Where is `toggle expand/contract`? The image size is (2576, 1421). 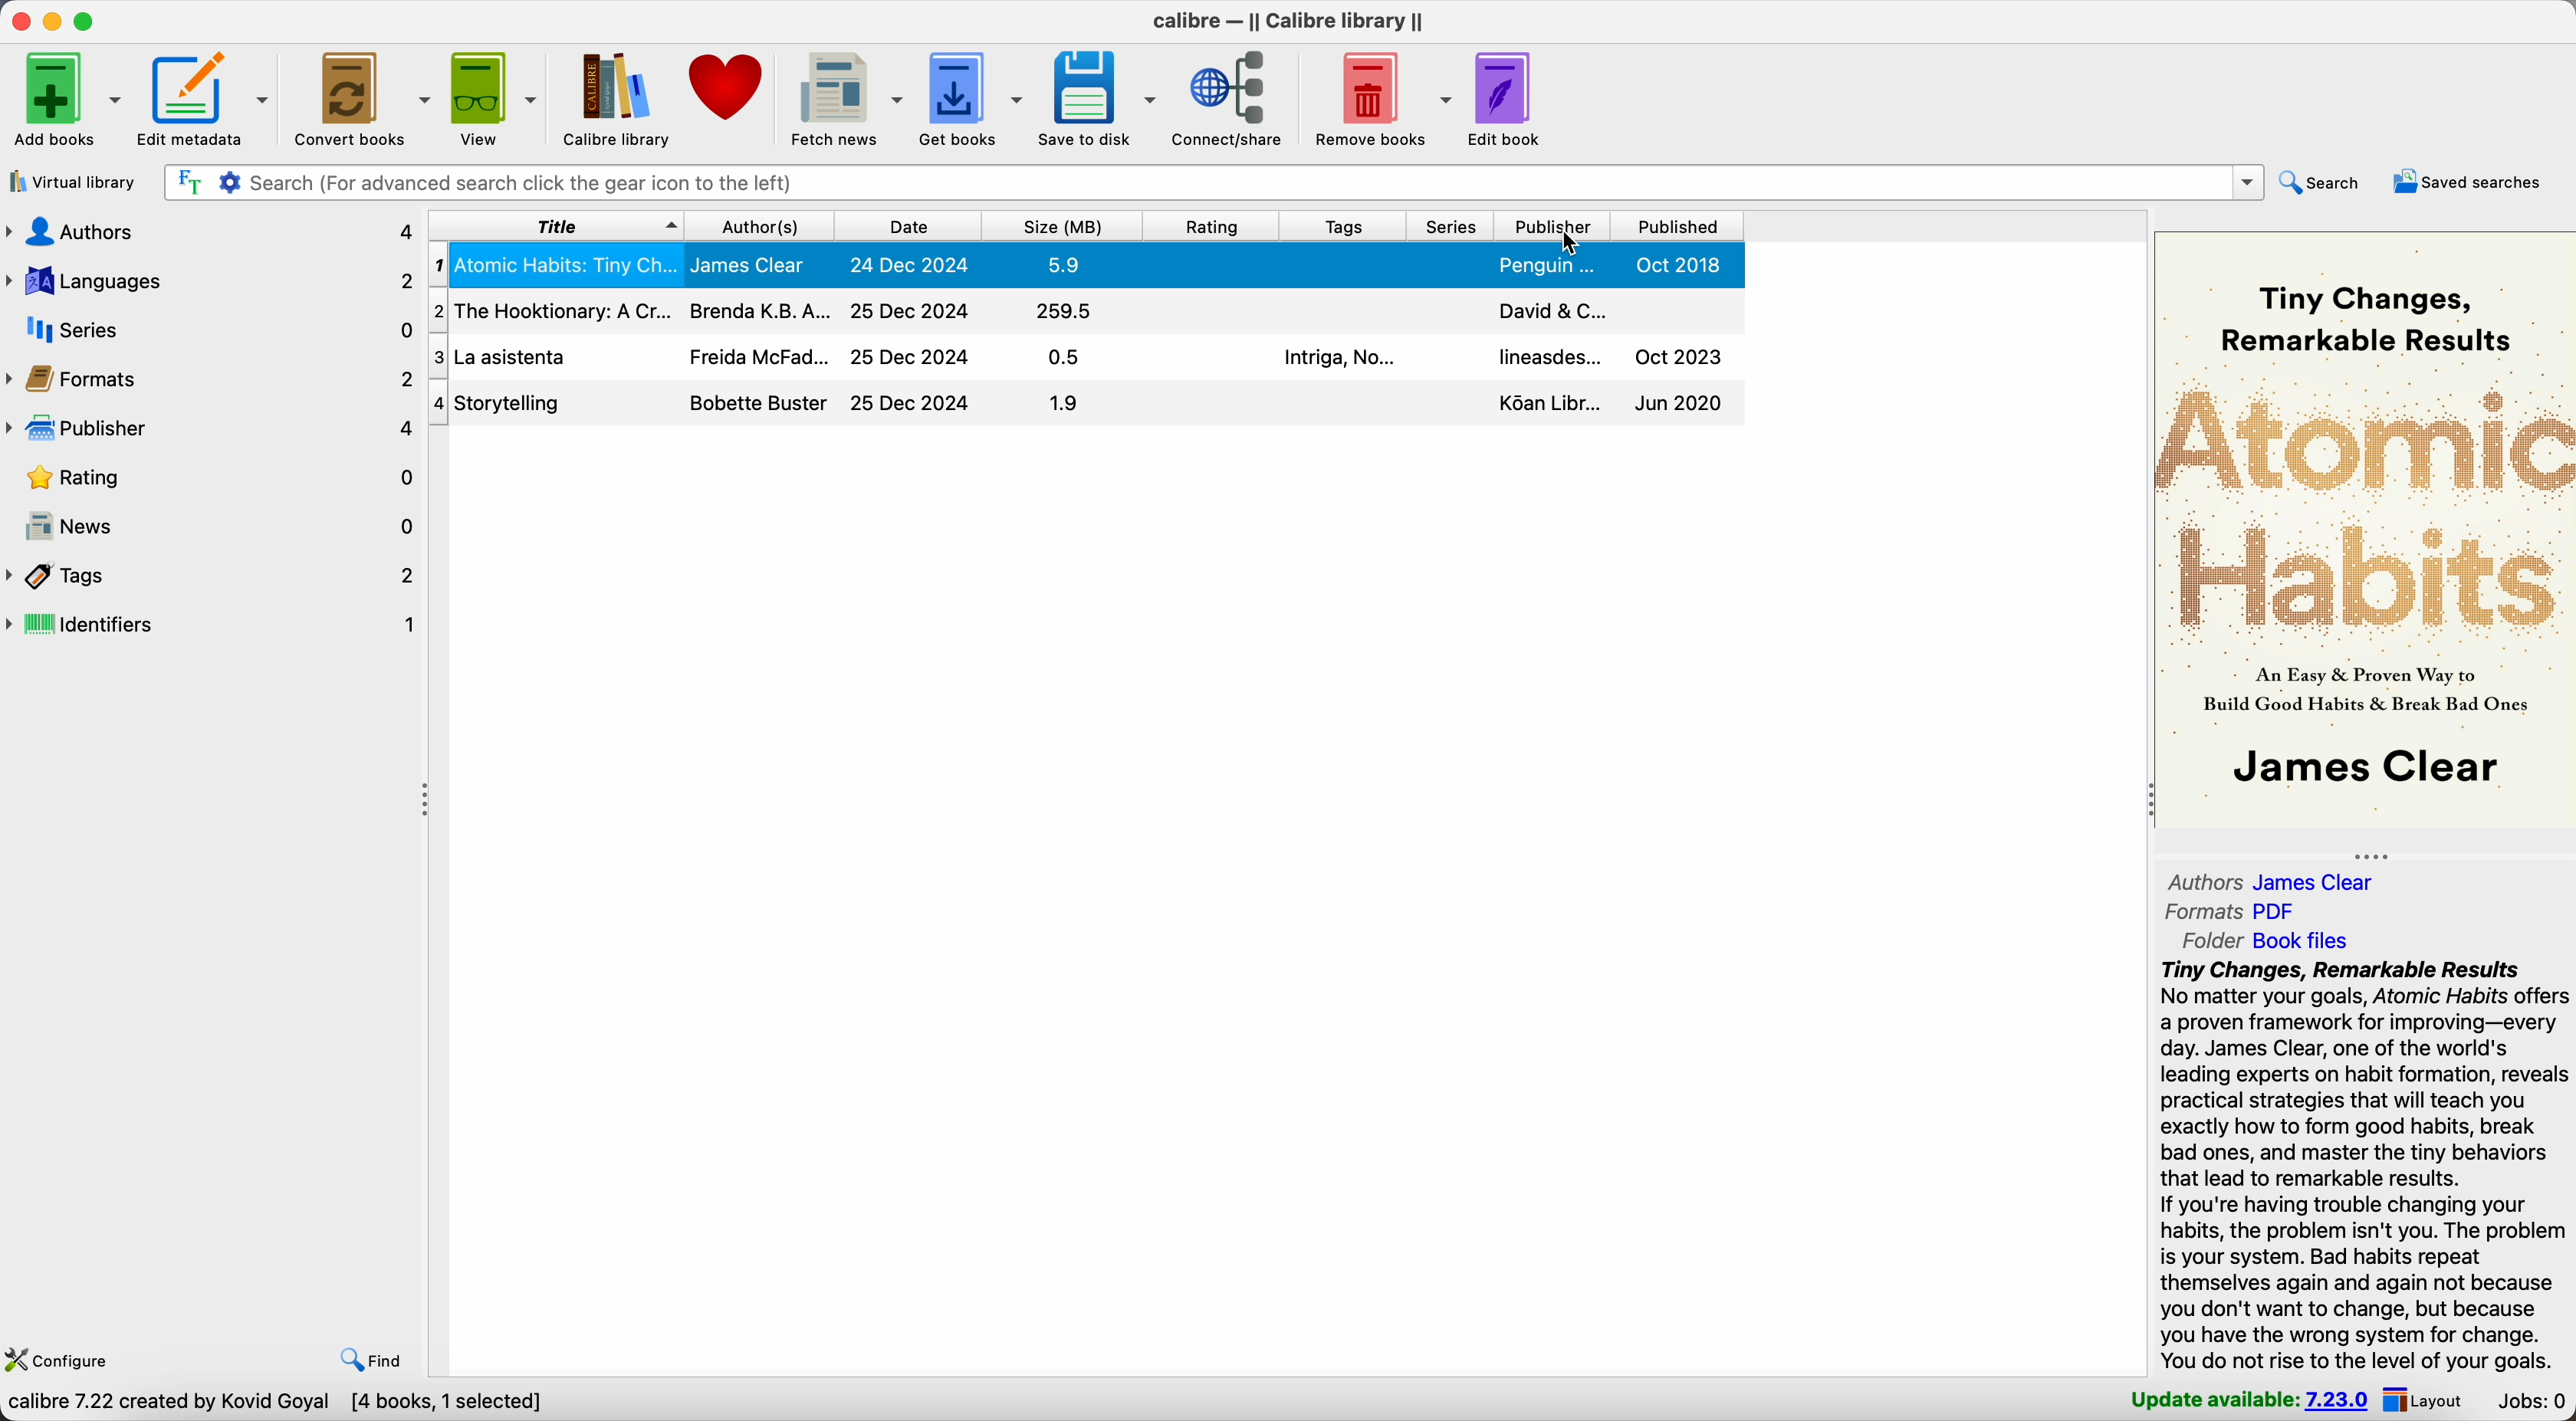 toggle expand/contract is located at coordinates (2150, 798).